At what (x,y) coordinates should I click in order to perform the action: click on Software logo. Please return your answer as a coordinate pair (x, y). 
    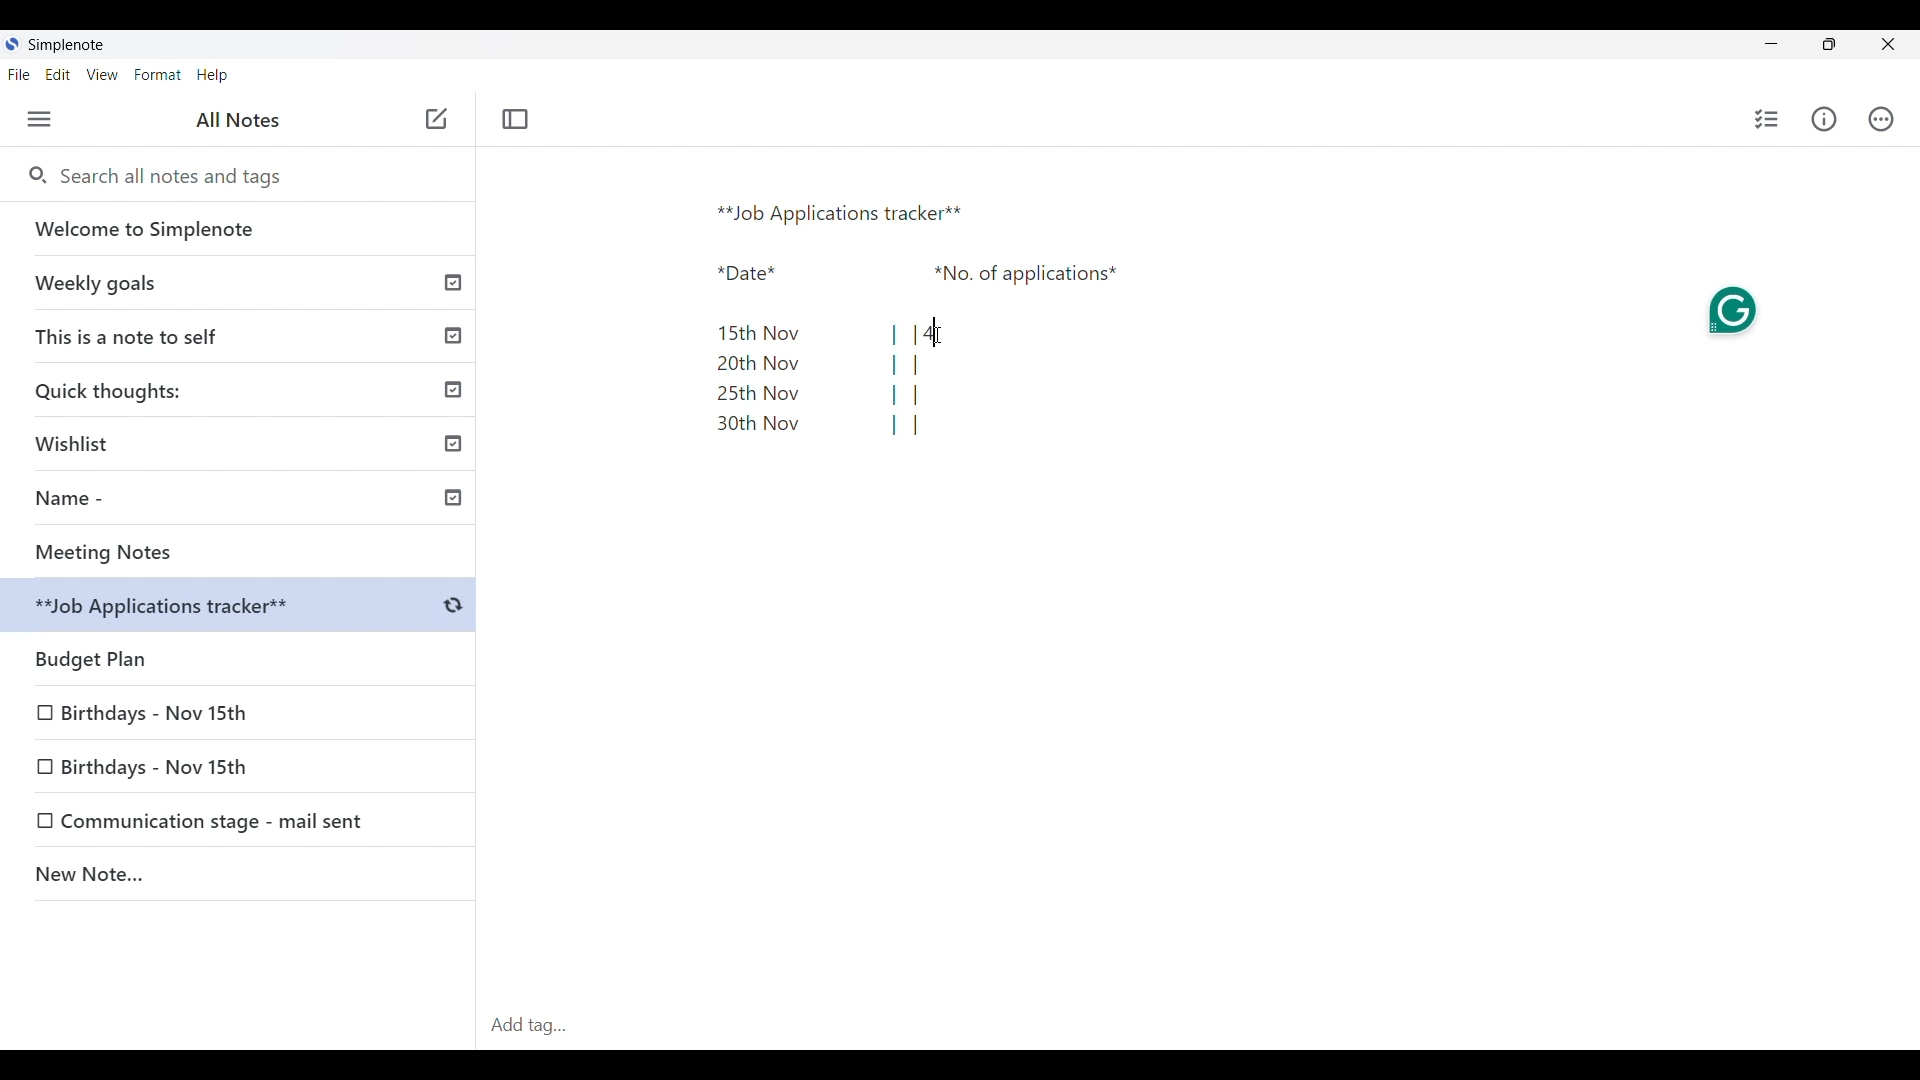
    Looking at the image, I should click on (11, 44).